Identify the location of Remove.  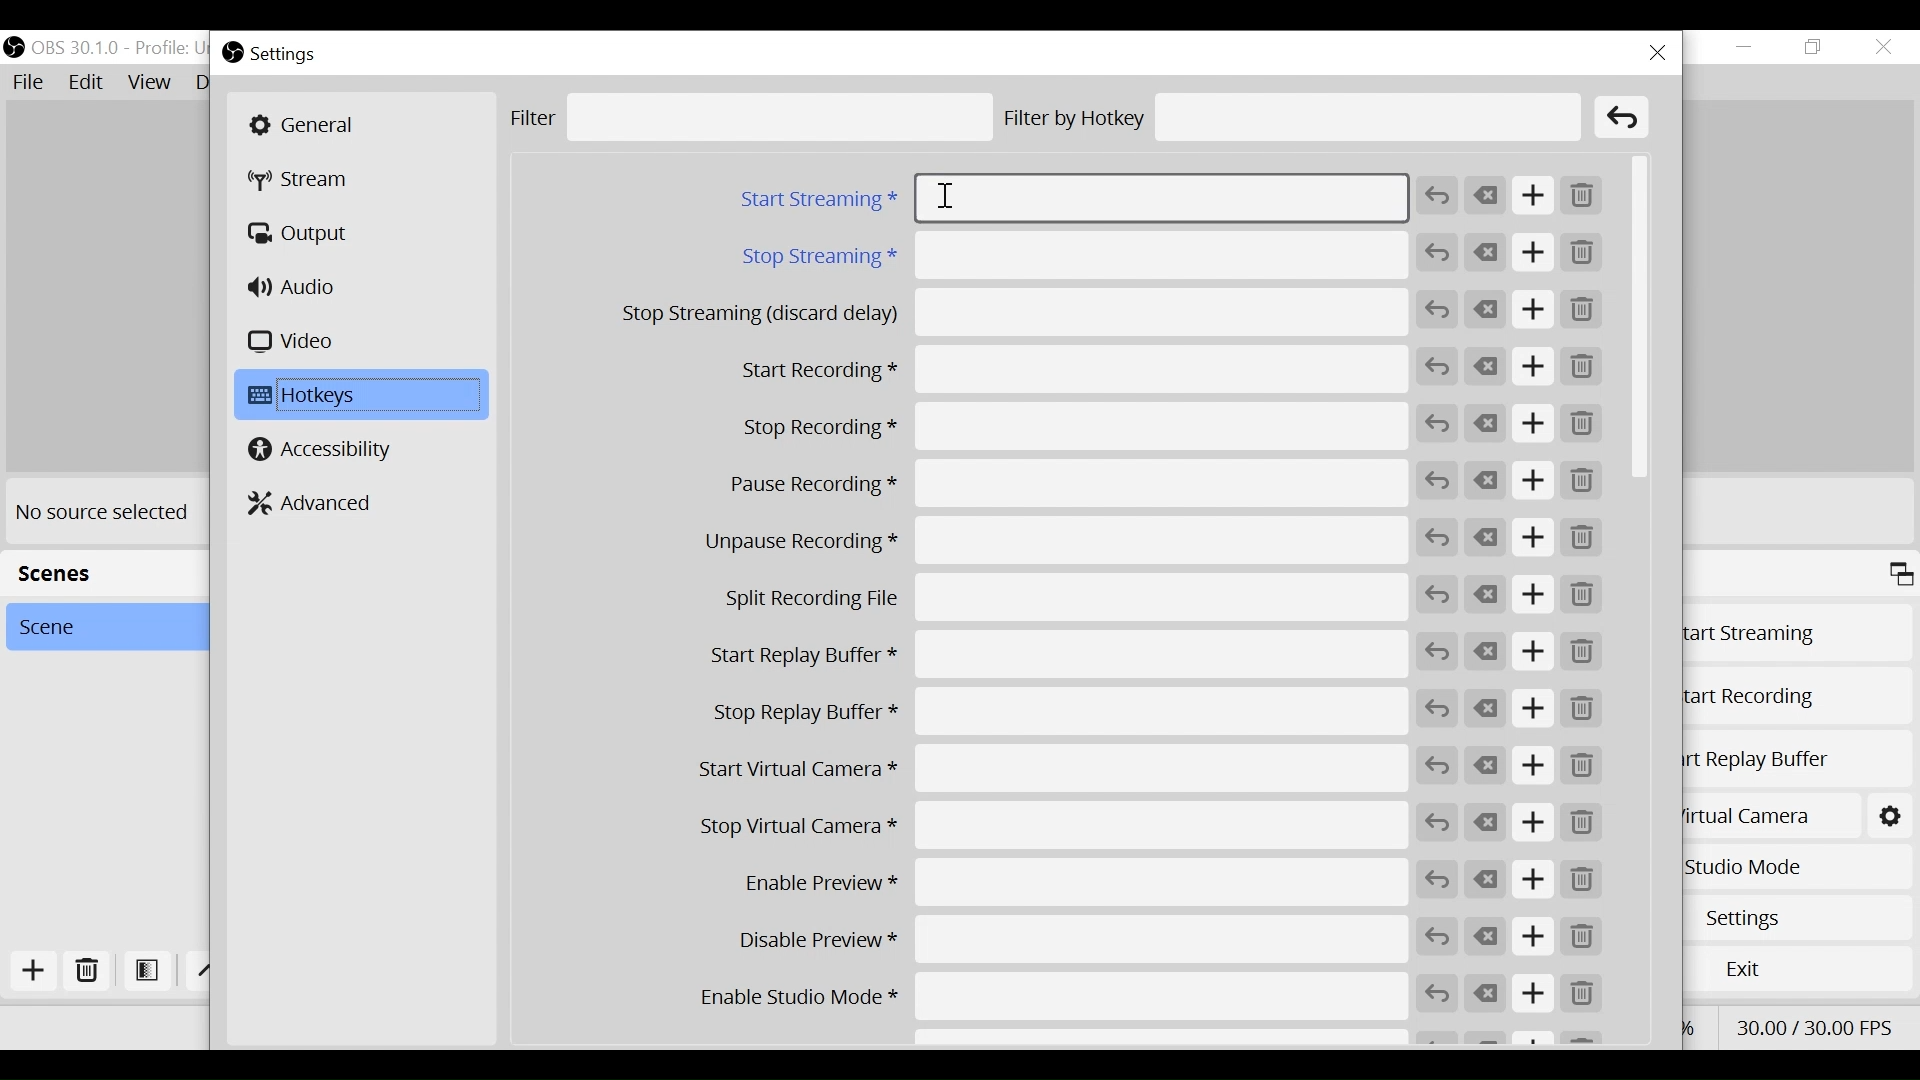
(1583, 653).